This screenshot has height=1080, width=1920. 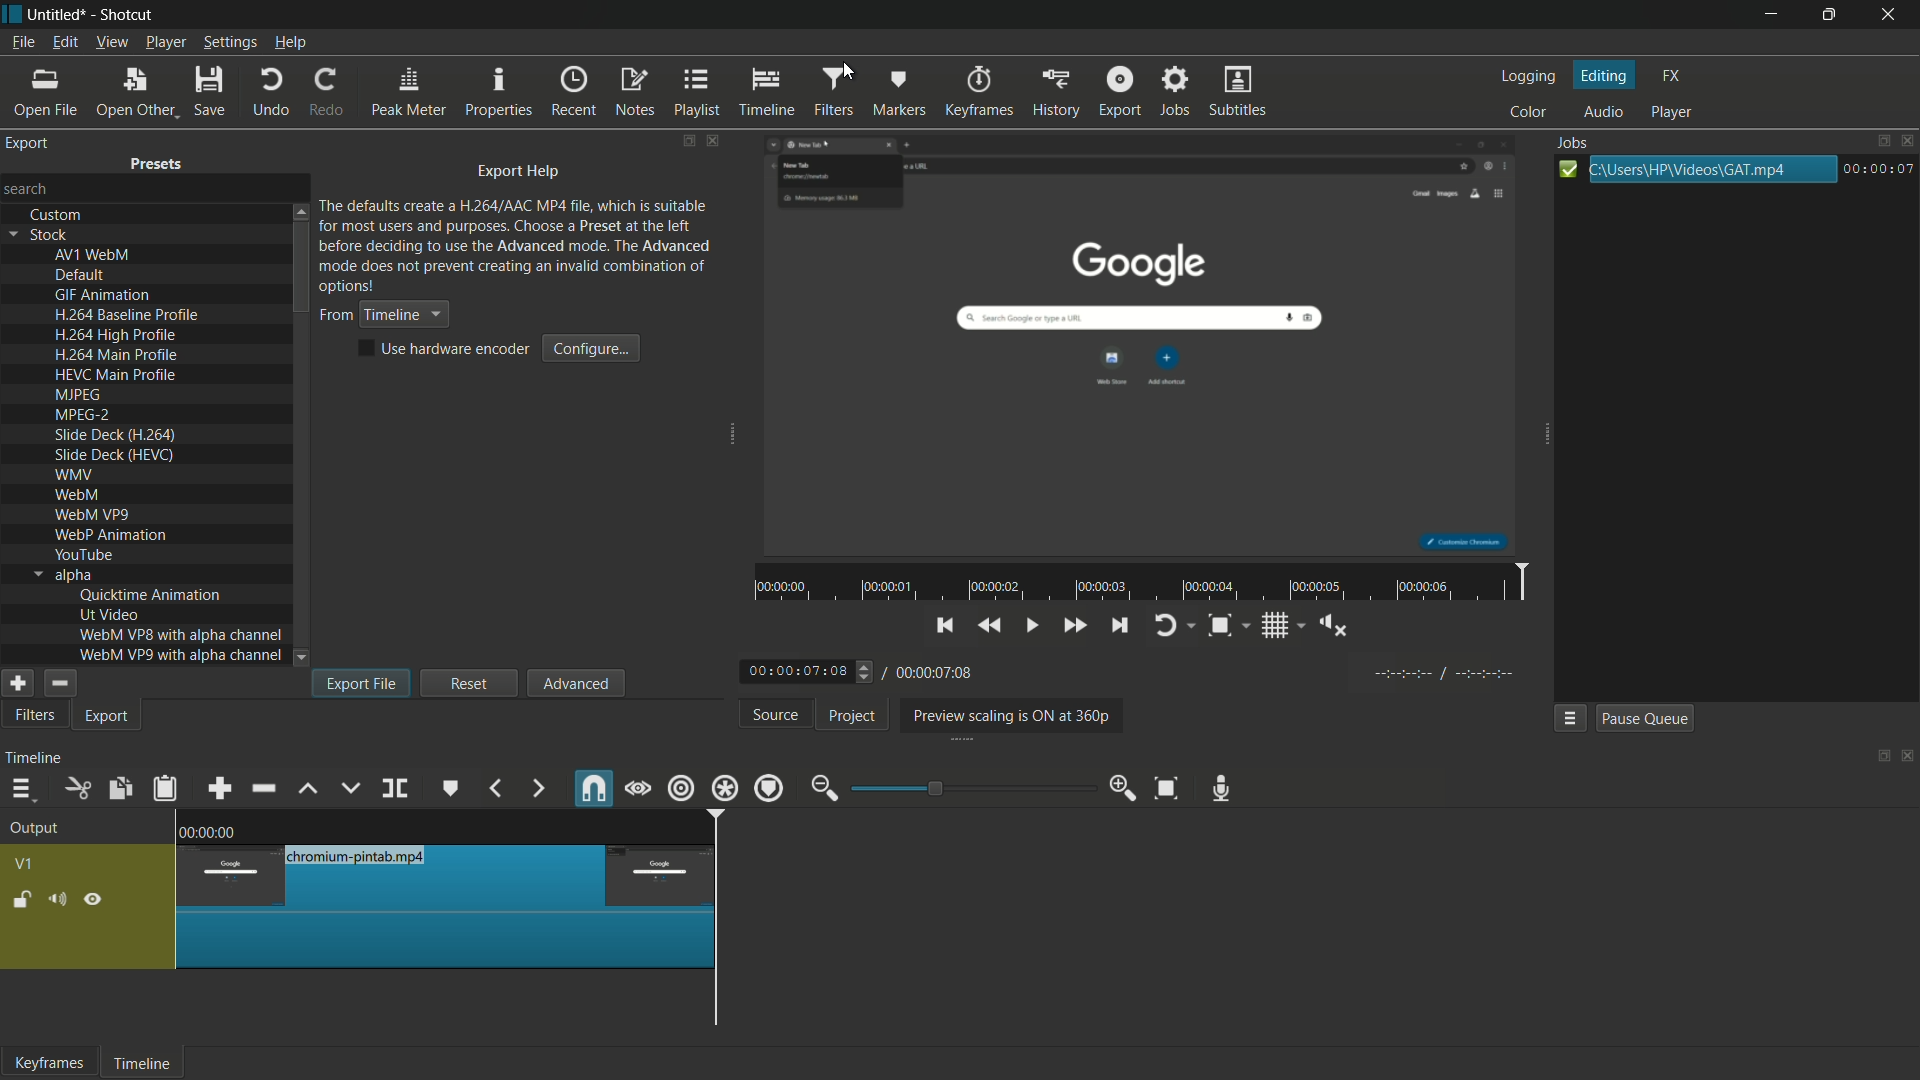 What do you see at coordinates (167, 41) in the screenshot?
I see `player menu` at bounding box center [167, 41].